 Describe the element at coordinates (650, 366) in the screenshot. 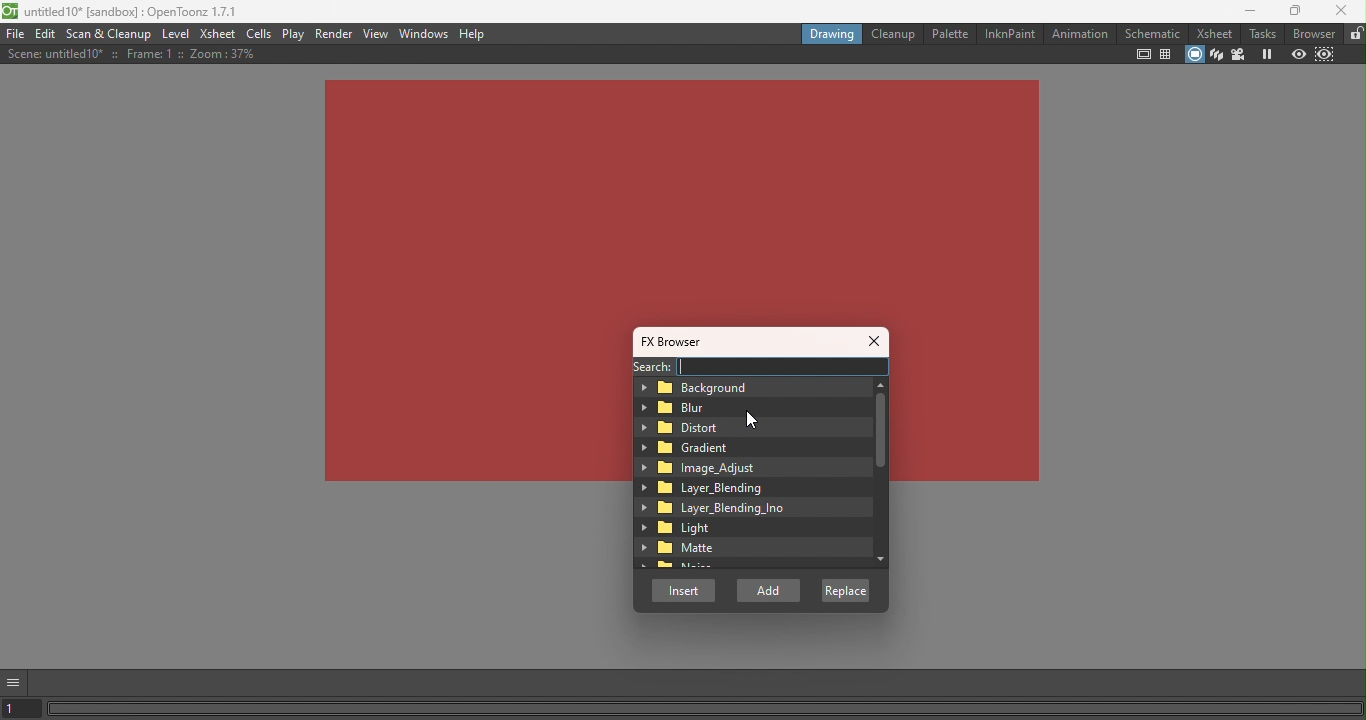

I see `Search` at that location.